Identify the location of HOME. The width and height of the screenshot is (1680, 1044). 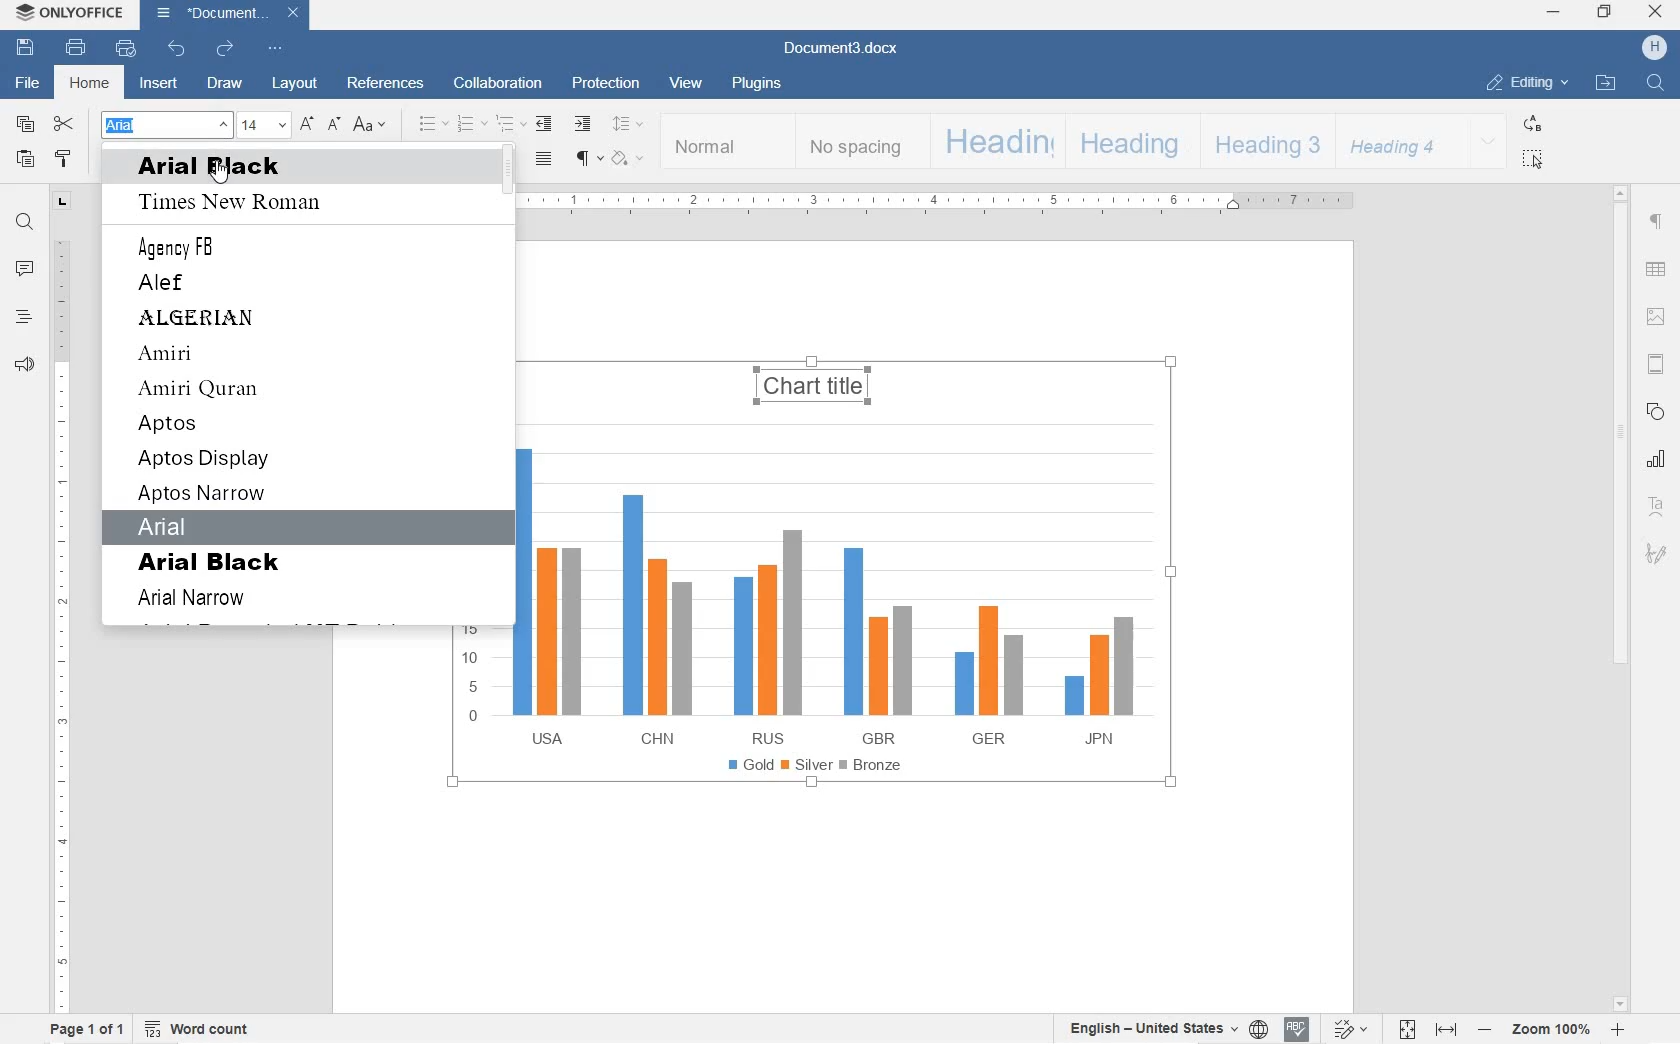
(89, 85).